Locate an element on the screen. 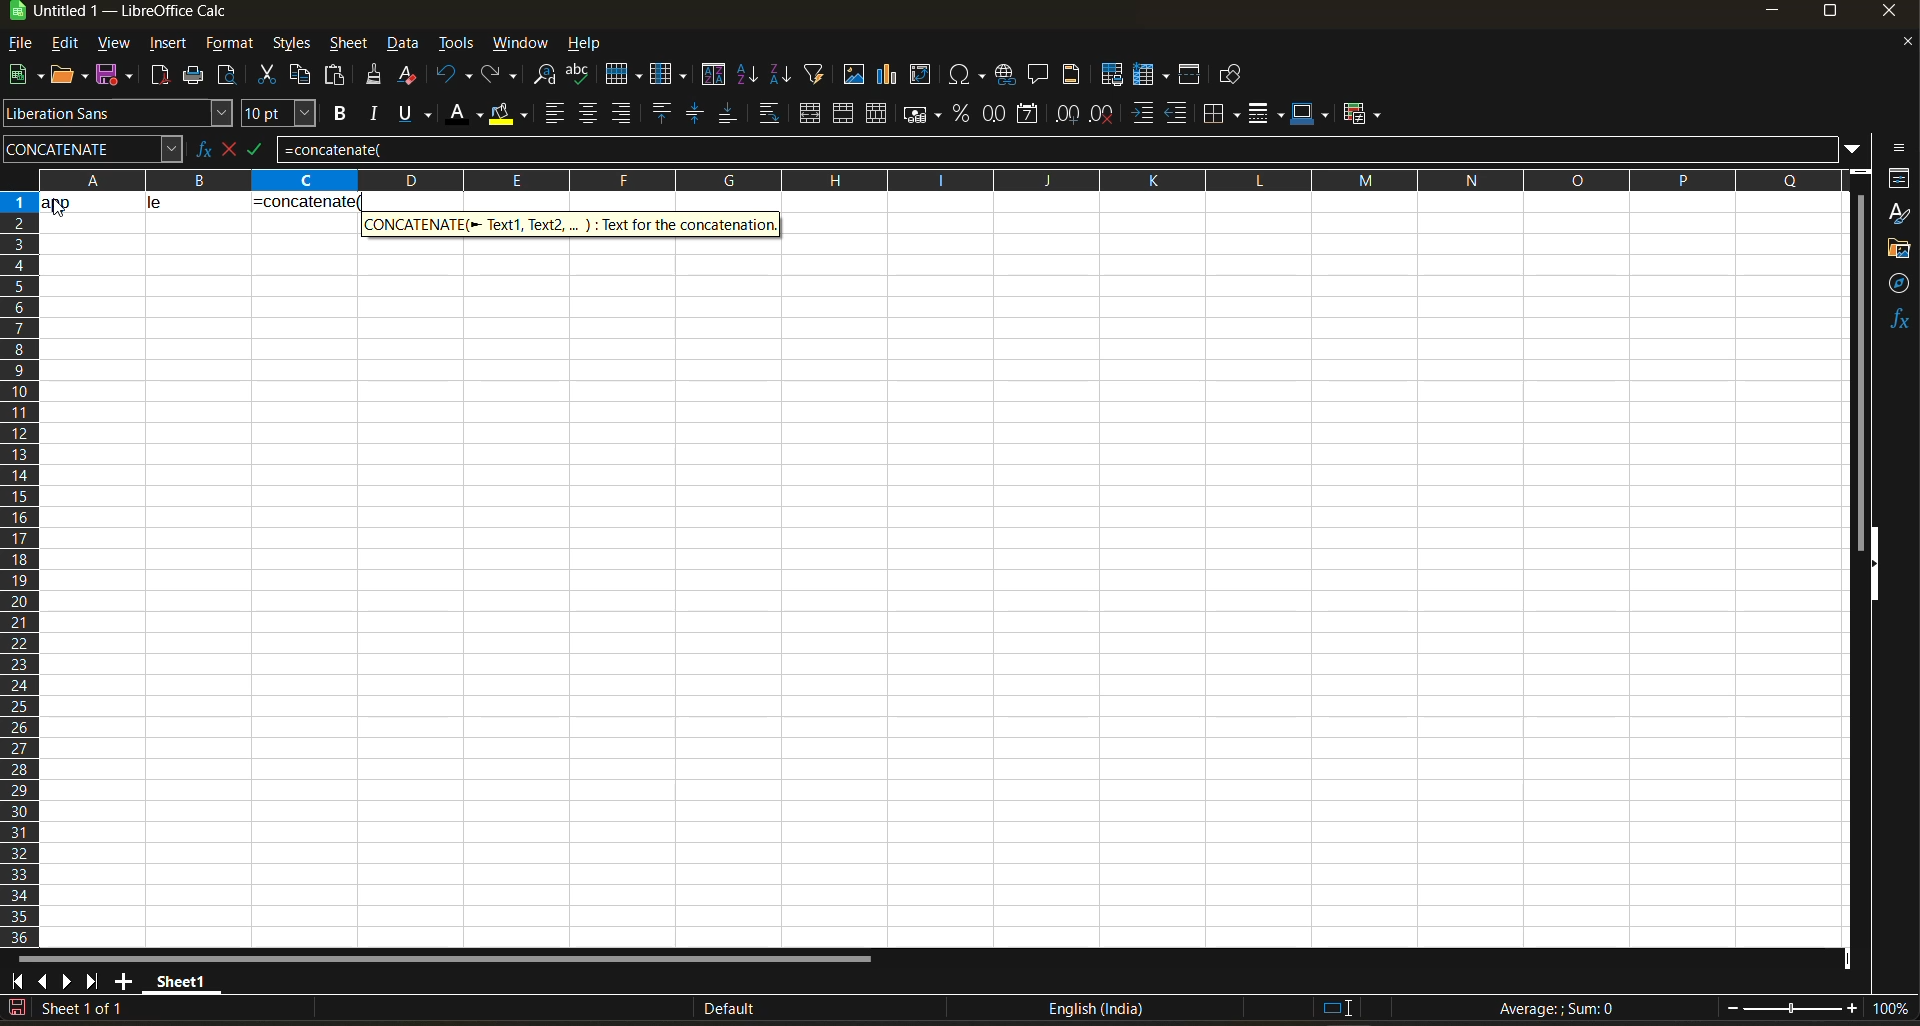  center vertically is located at coordinates (695, 114).